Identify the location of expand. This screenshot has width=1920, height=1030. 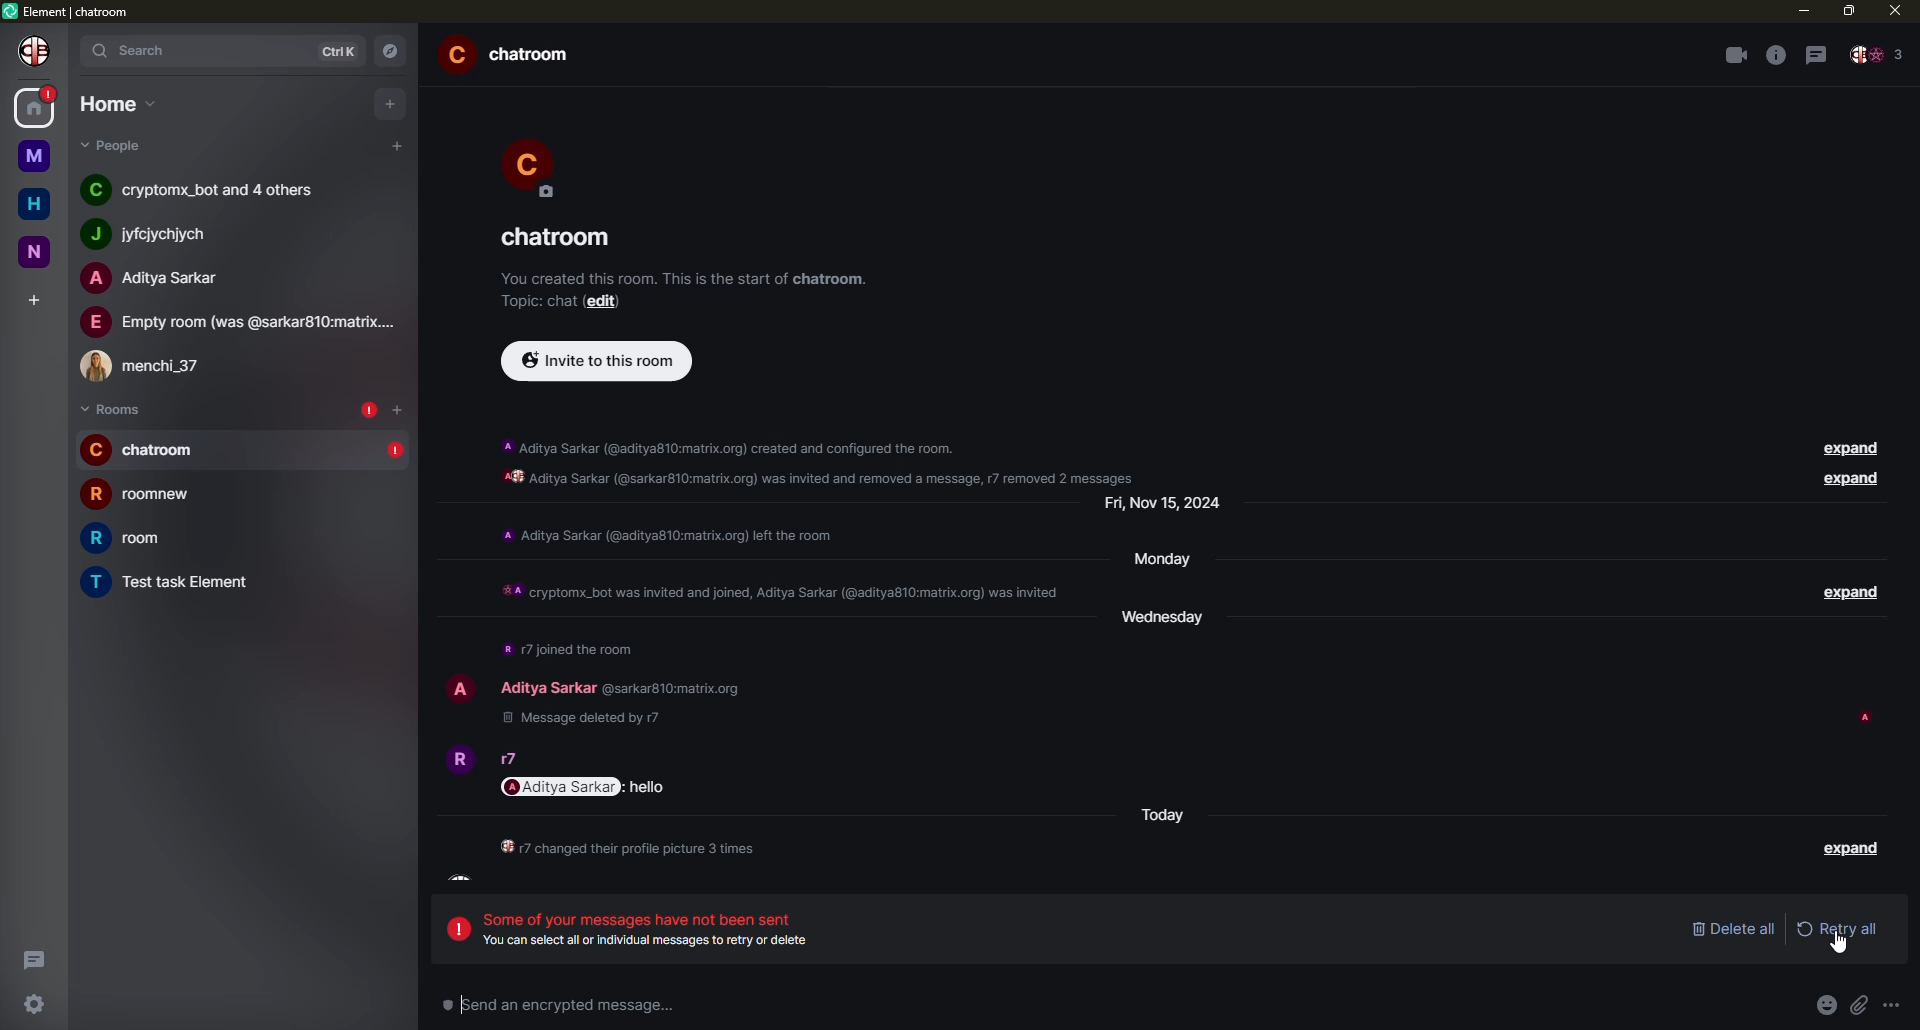
(1855, 592).